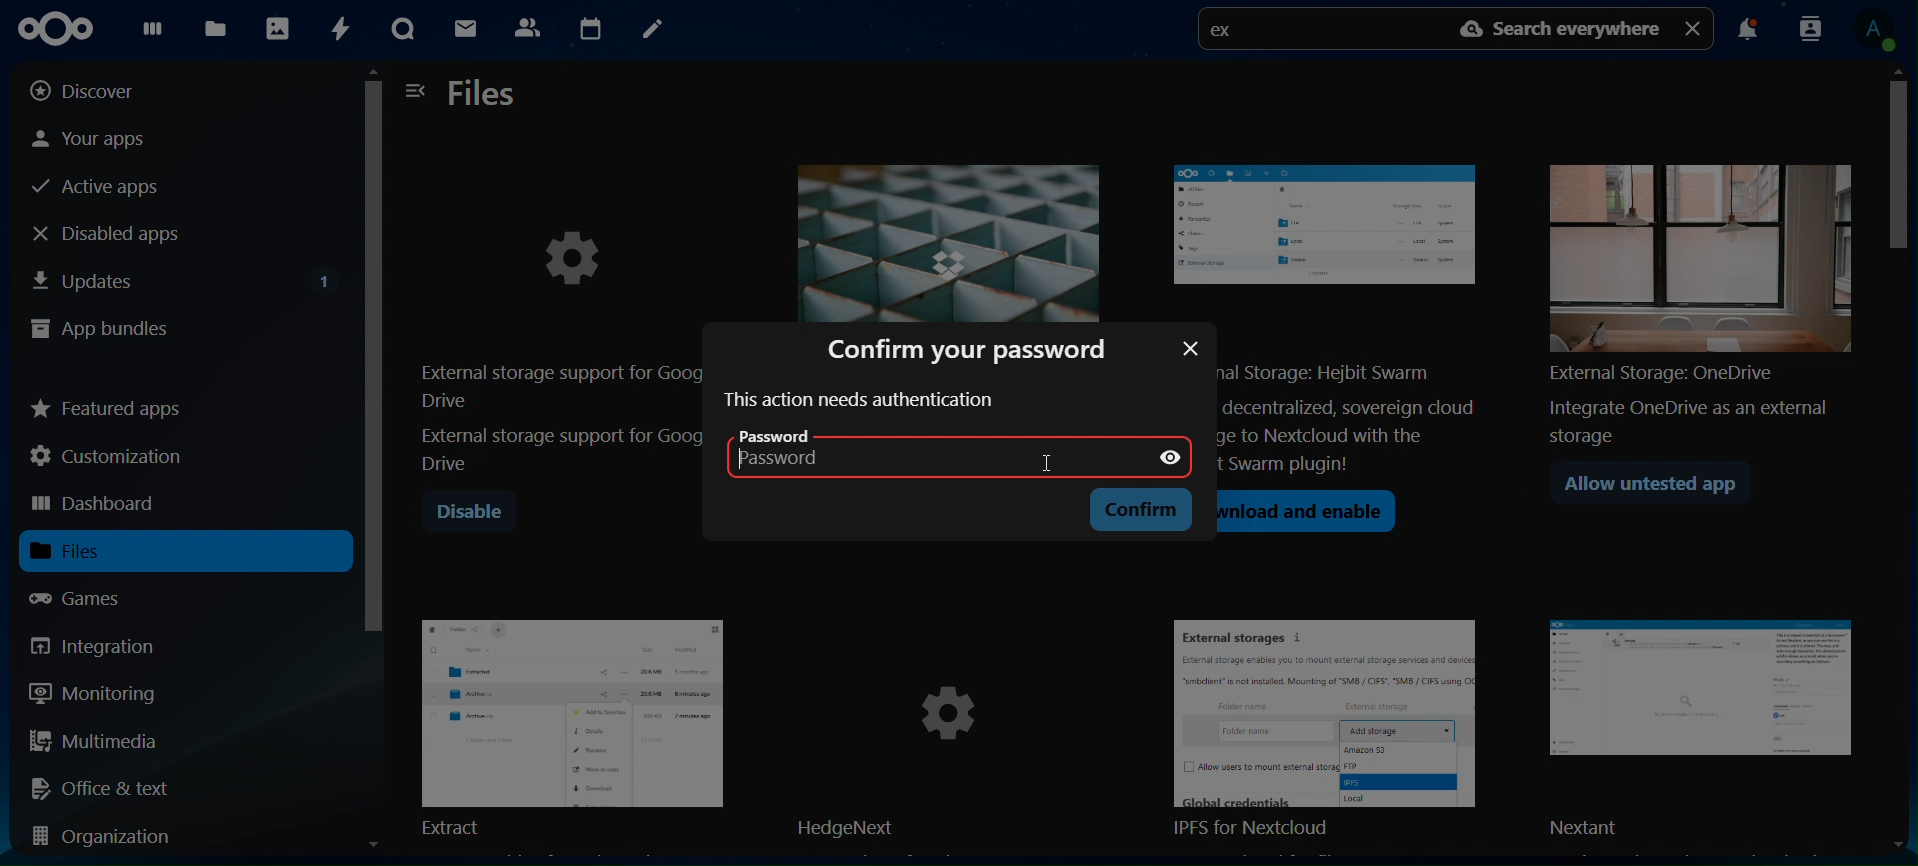 The image size is (1918, 866). Describe the element at coordinates (108, 404) in the screenshot. I see `featured apps` at that location.